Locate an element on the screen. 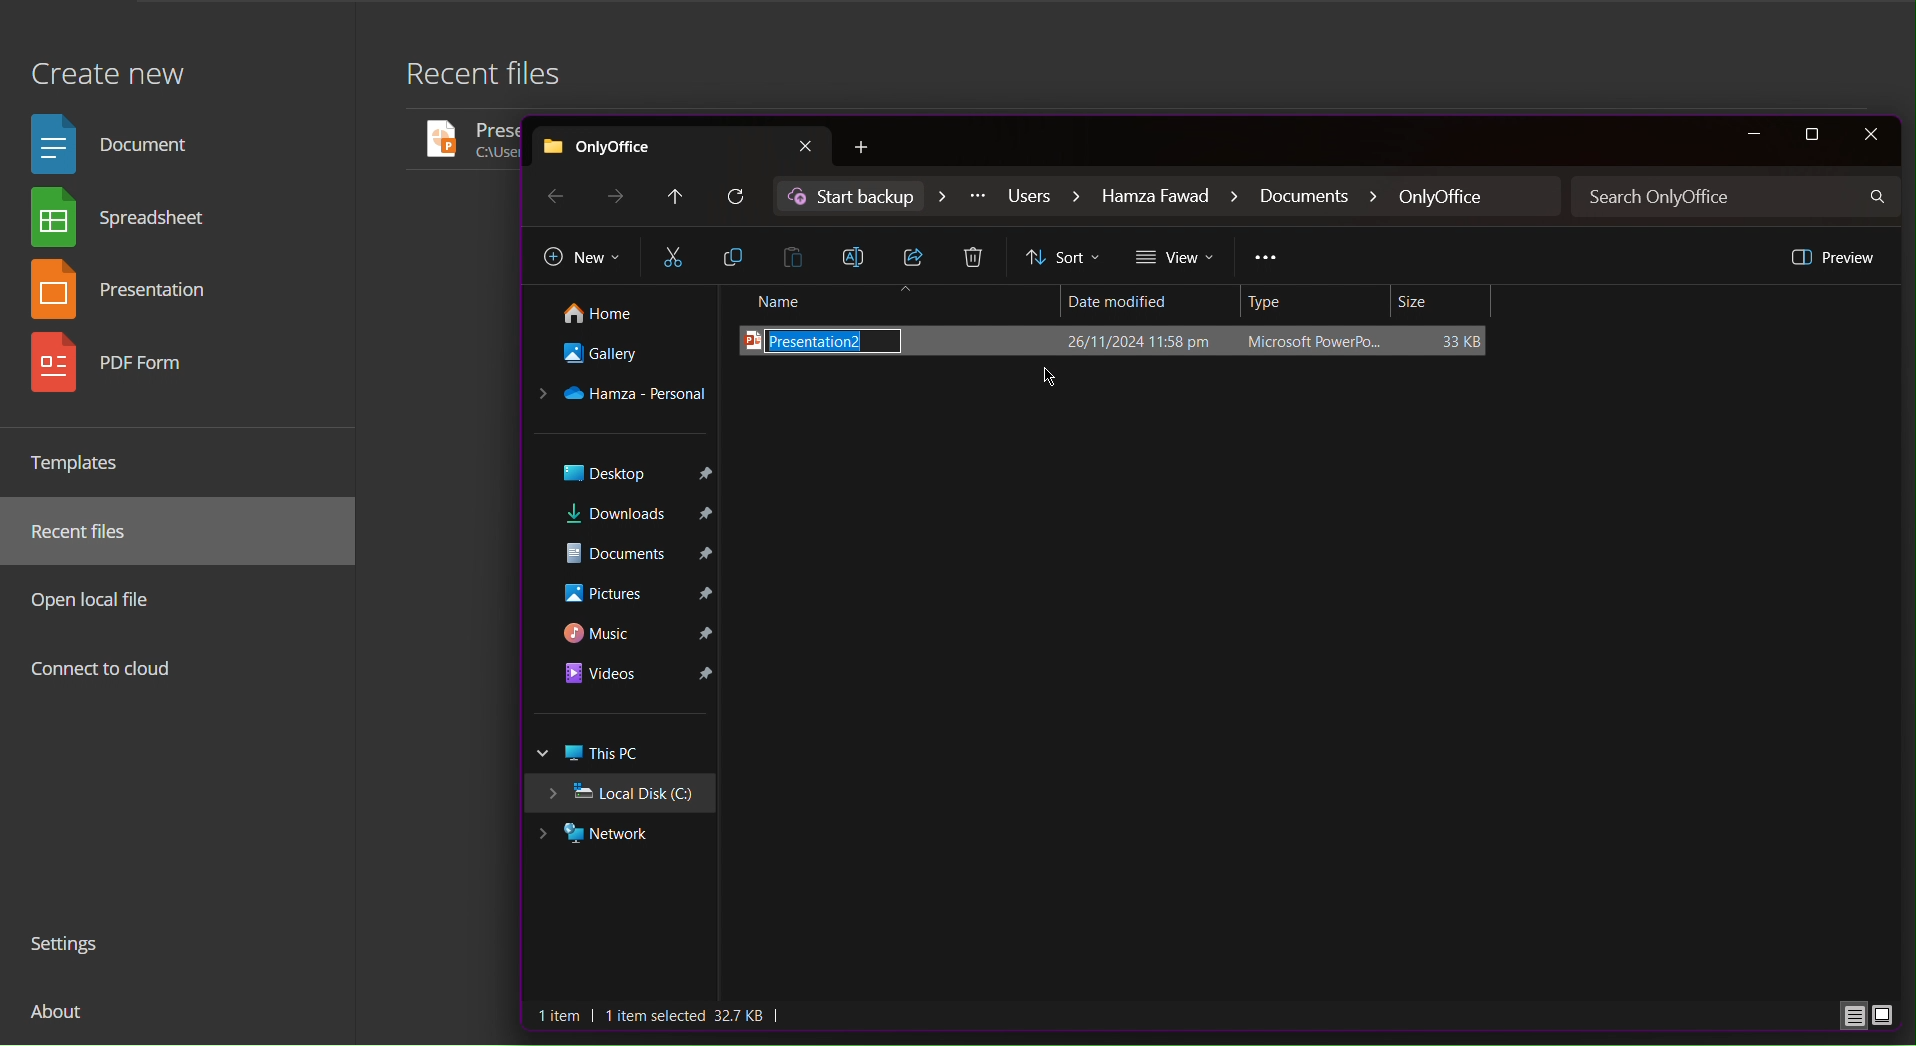  About is located at coordinates (60, 1019).